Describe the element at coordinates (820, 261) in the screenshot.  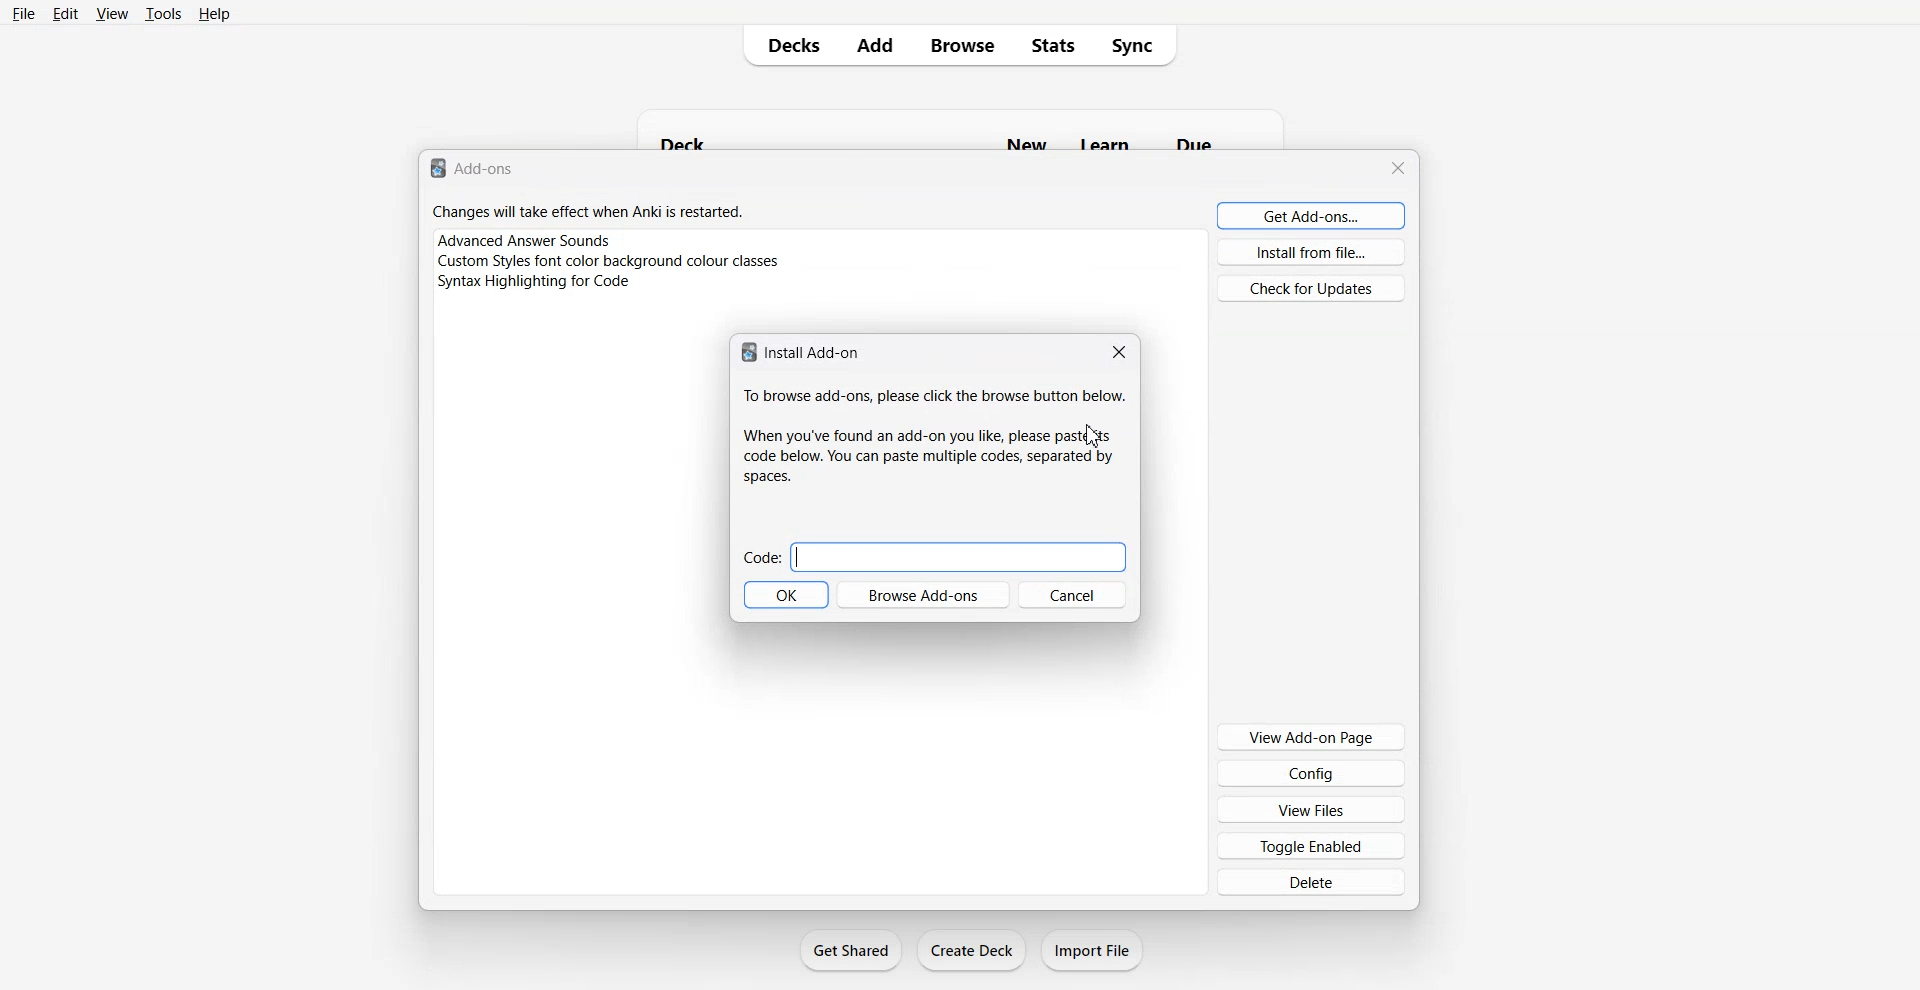
I see `Plugins` at that location.